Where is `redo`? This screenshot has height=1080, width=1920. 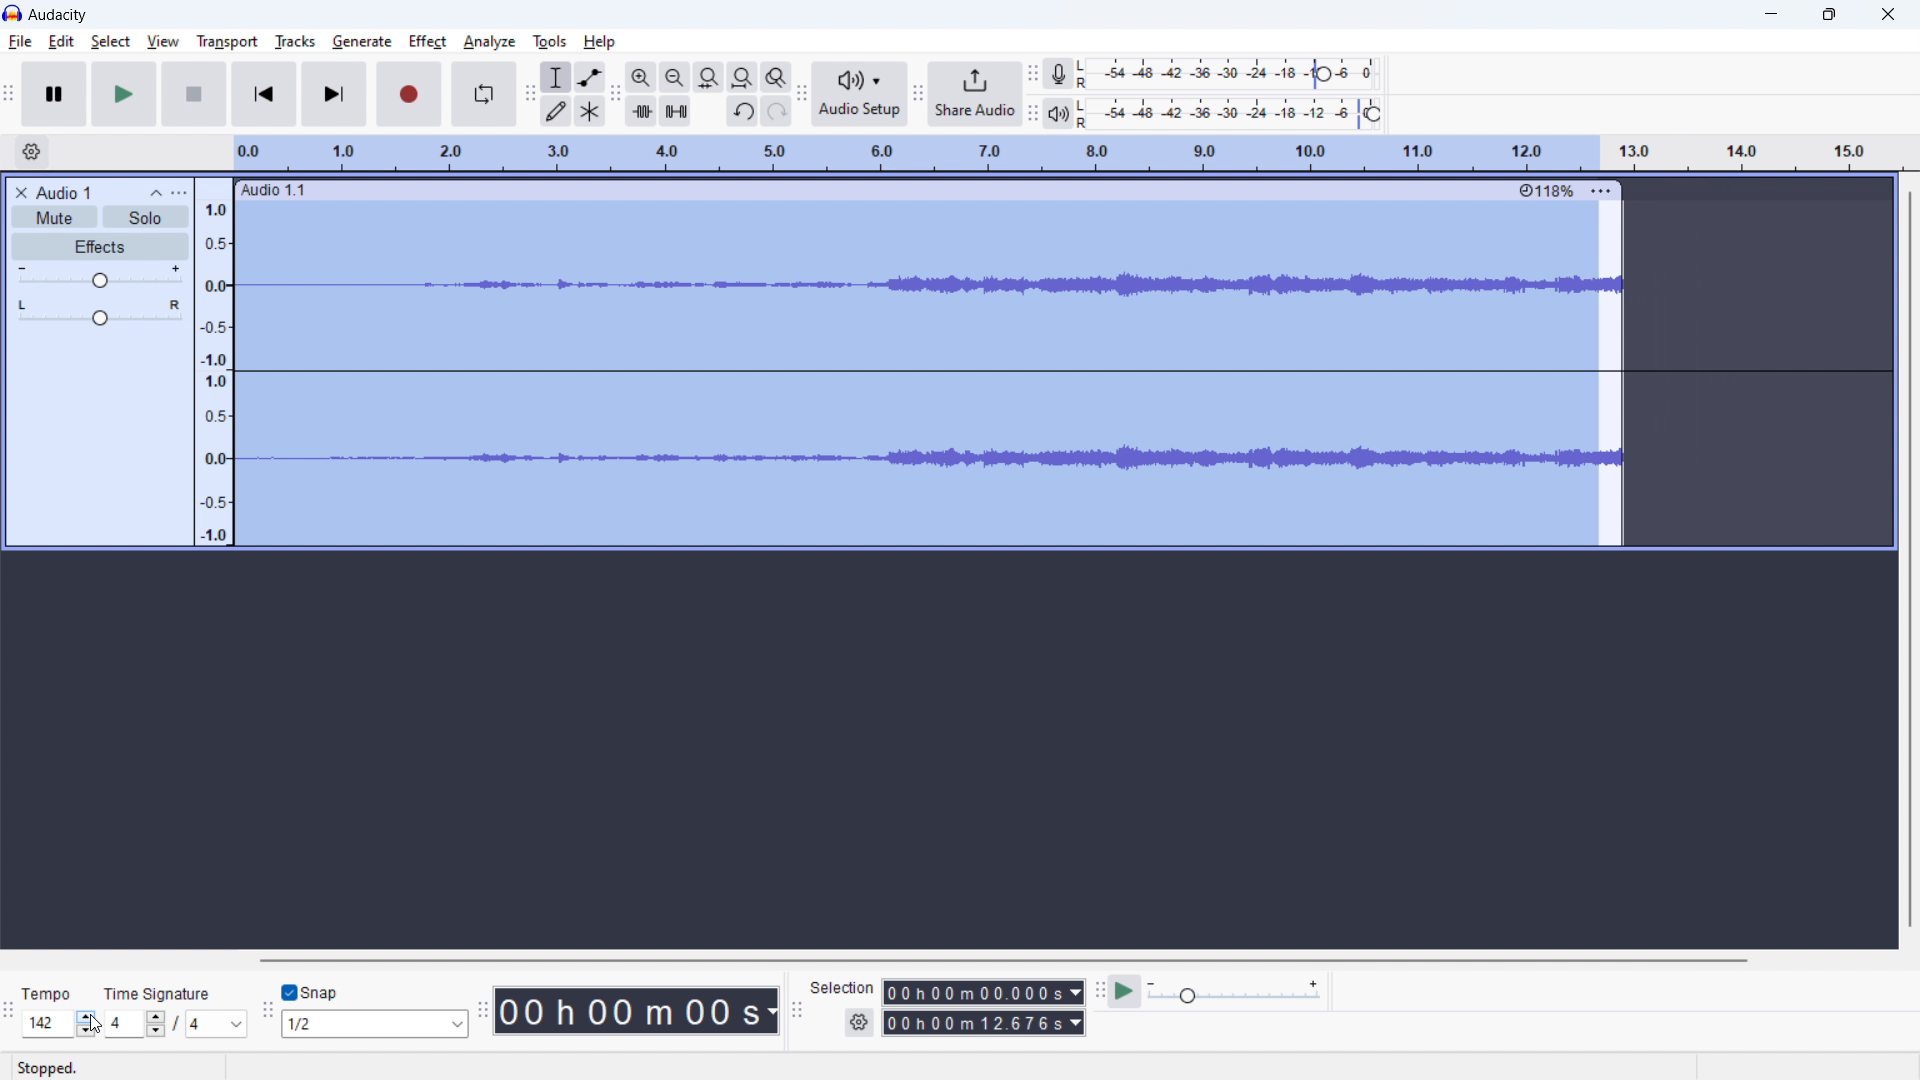 redo is located at coordinates (776, 111).